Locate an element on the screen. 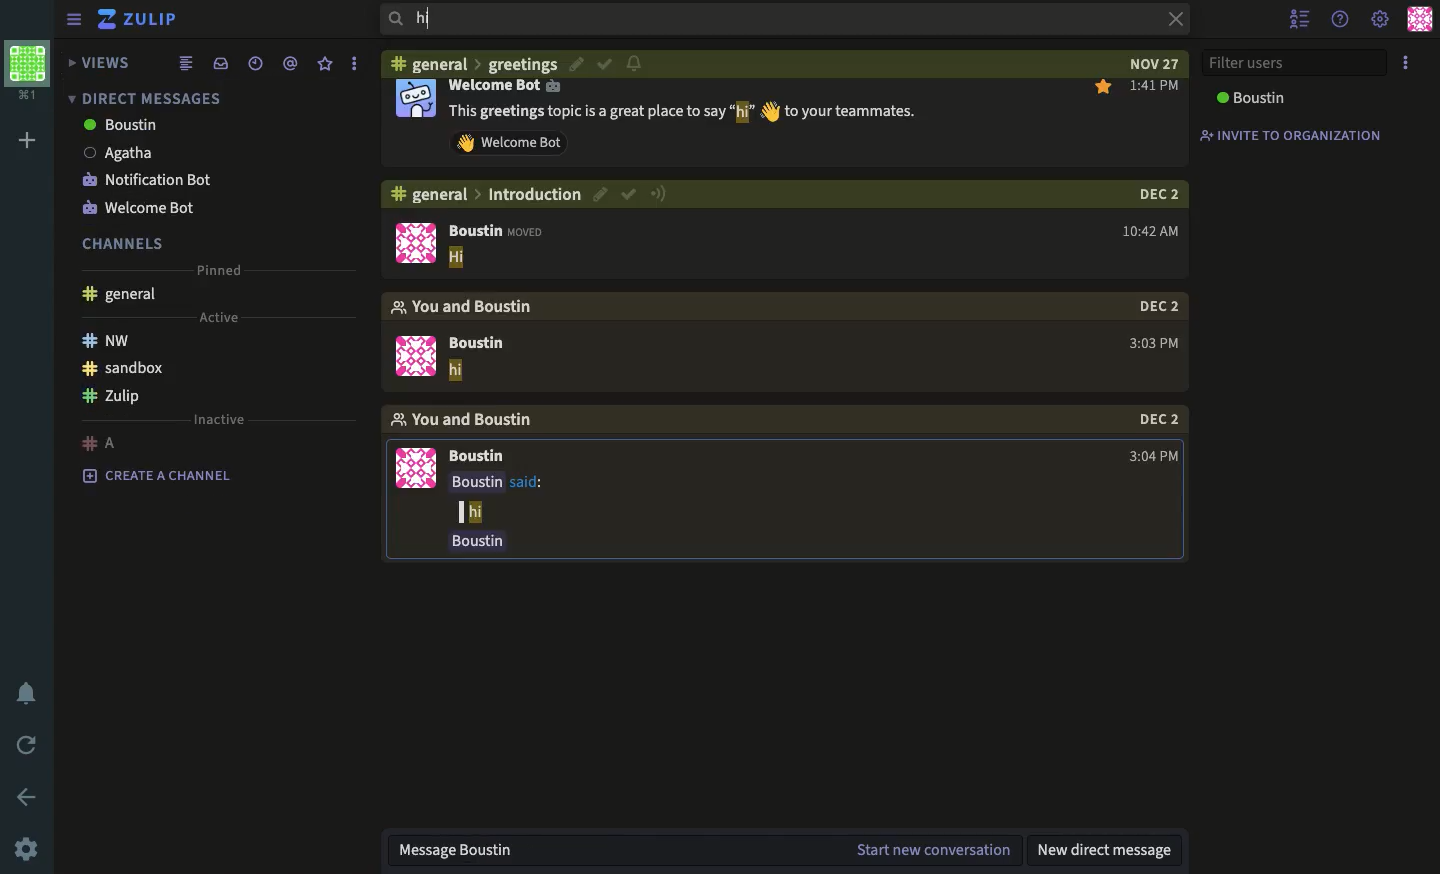 This screenshot has height=874, width=1440. welcome bot is located at coordinates (147, 208).